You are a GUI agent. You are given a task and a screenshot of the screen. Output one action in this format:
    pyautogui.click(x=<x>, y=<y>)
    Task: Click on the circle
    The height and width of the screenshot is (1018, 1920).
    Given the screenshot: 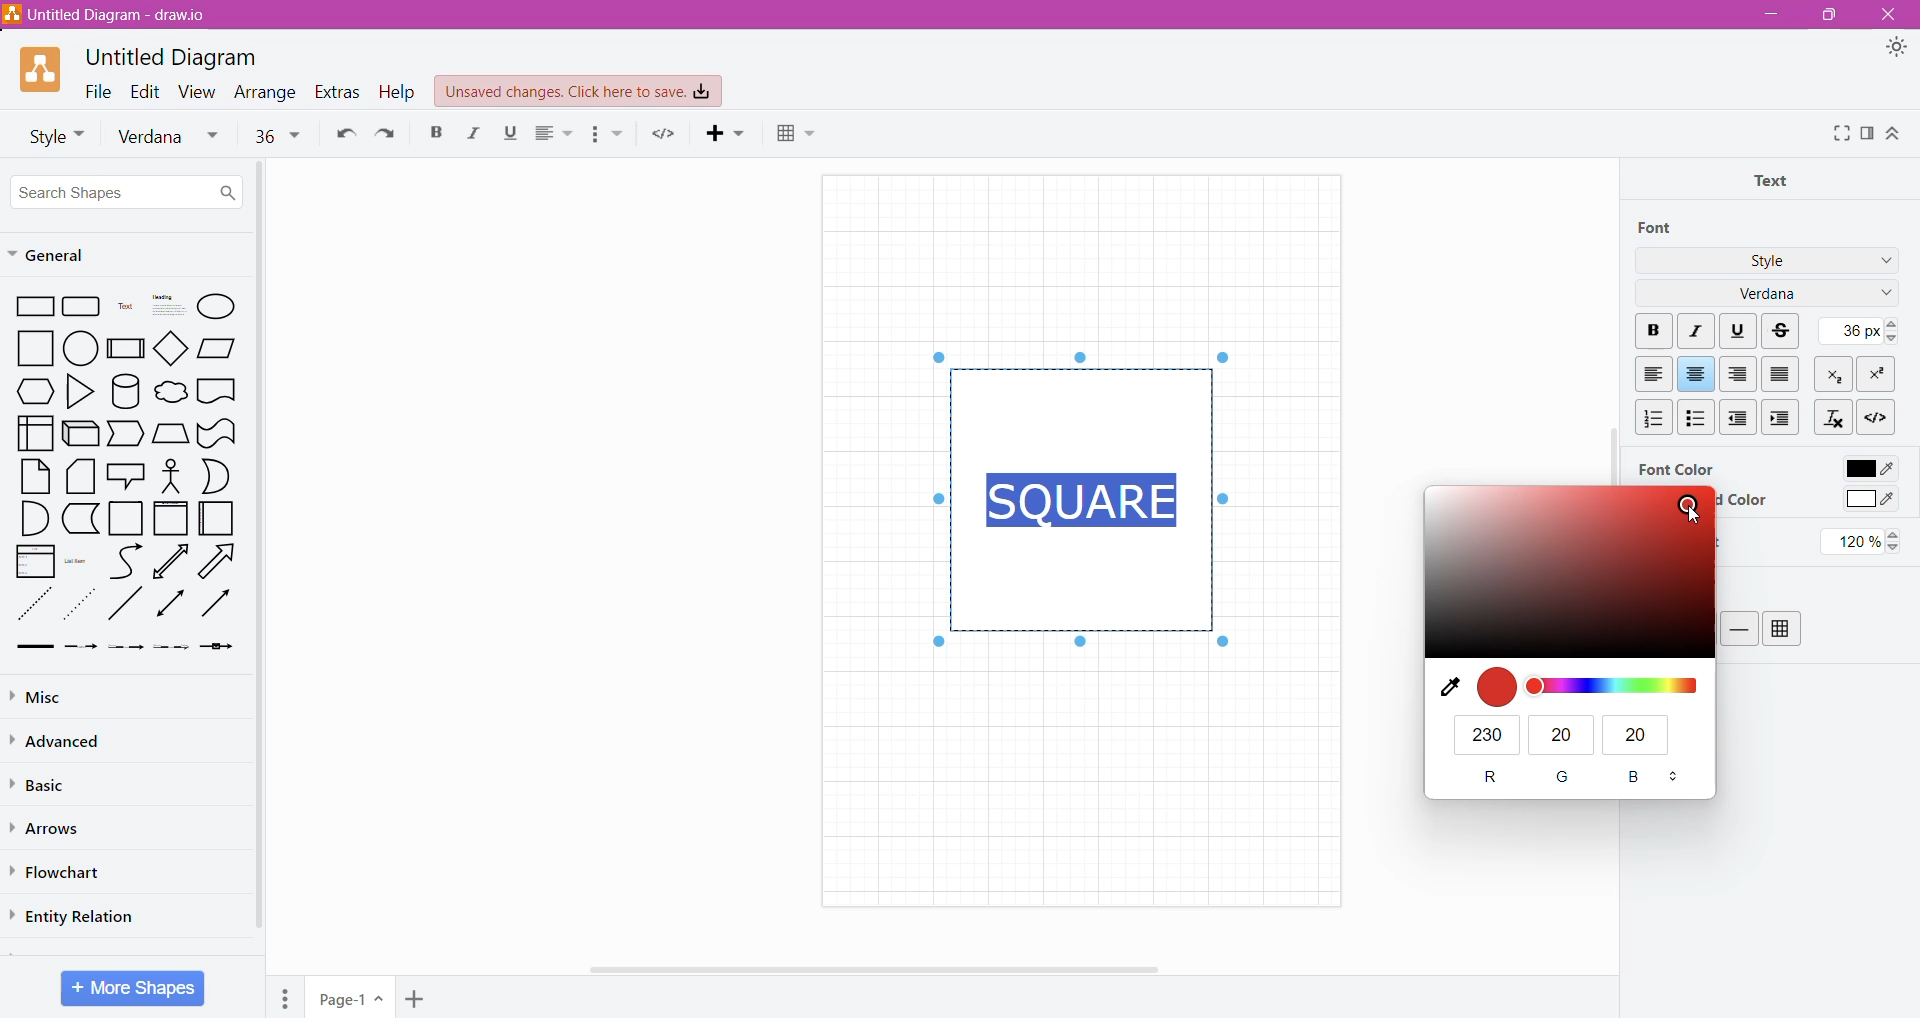 What is the action you would take?
    pyautogui.click(x=81, y=347)
    